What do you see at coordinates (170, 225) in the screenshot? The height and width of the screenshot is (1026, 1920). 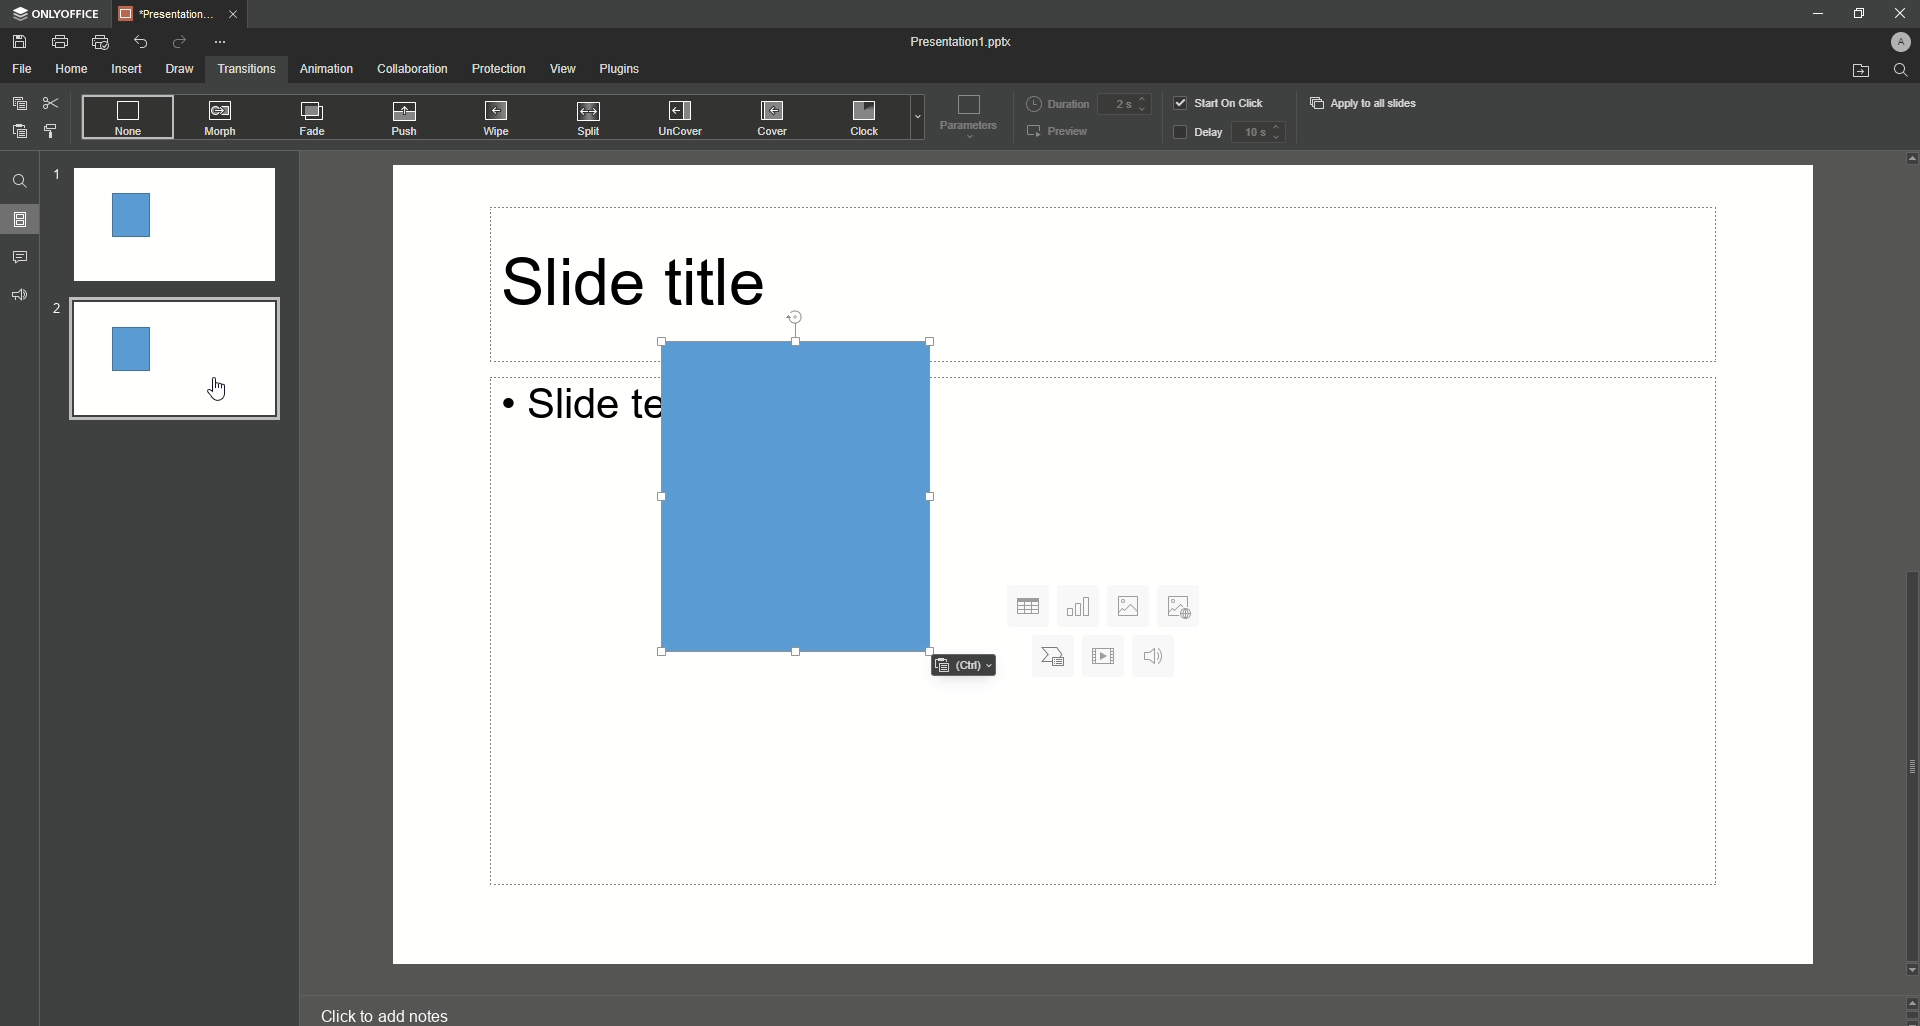 I see `Slide 1 preview` at bounding box center [170, 225].